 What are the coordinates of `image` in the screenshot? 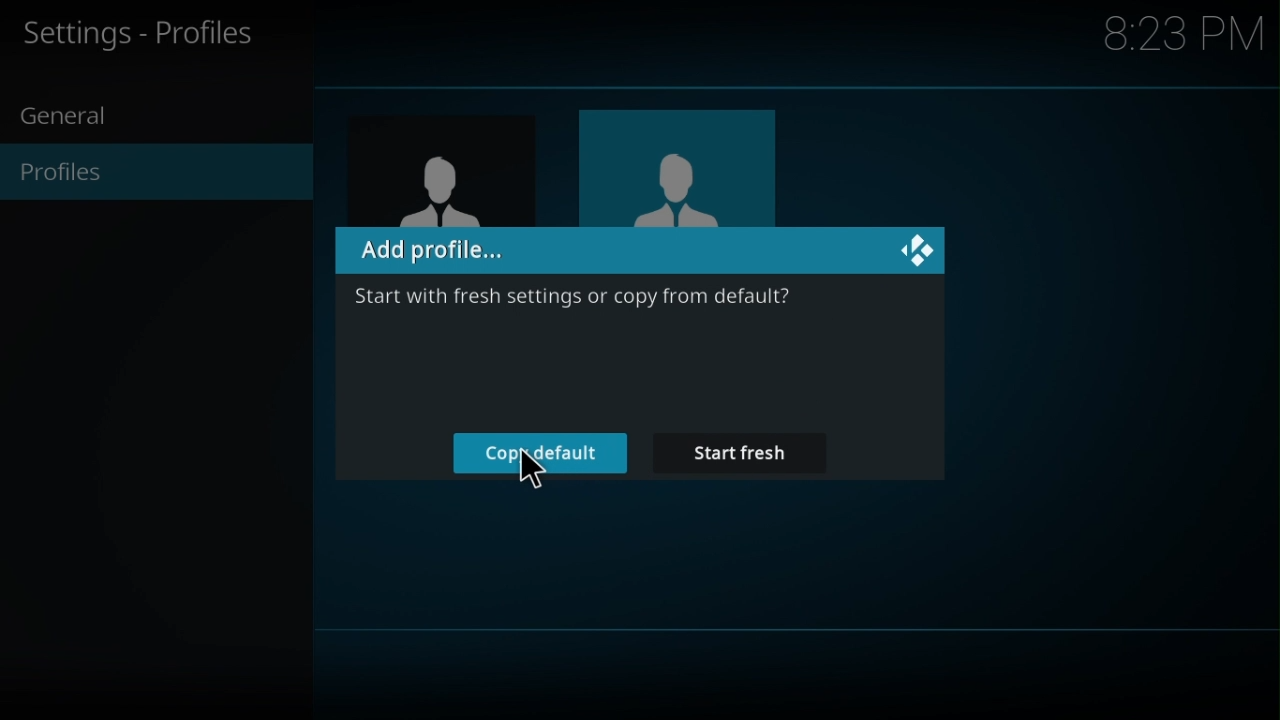 It's located at (679, 170).